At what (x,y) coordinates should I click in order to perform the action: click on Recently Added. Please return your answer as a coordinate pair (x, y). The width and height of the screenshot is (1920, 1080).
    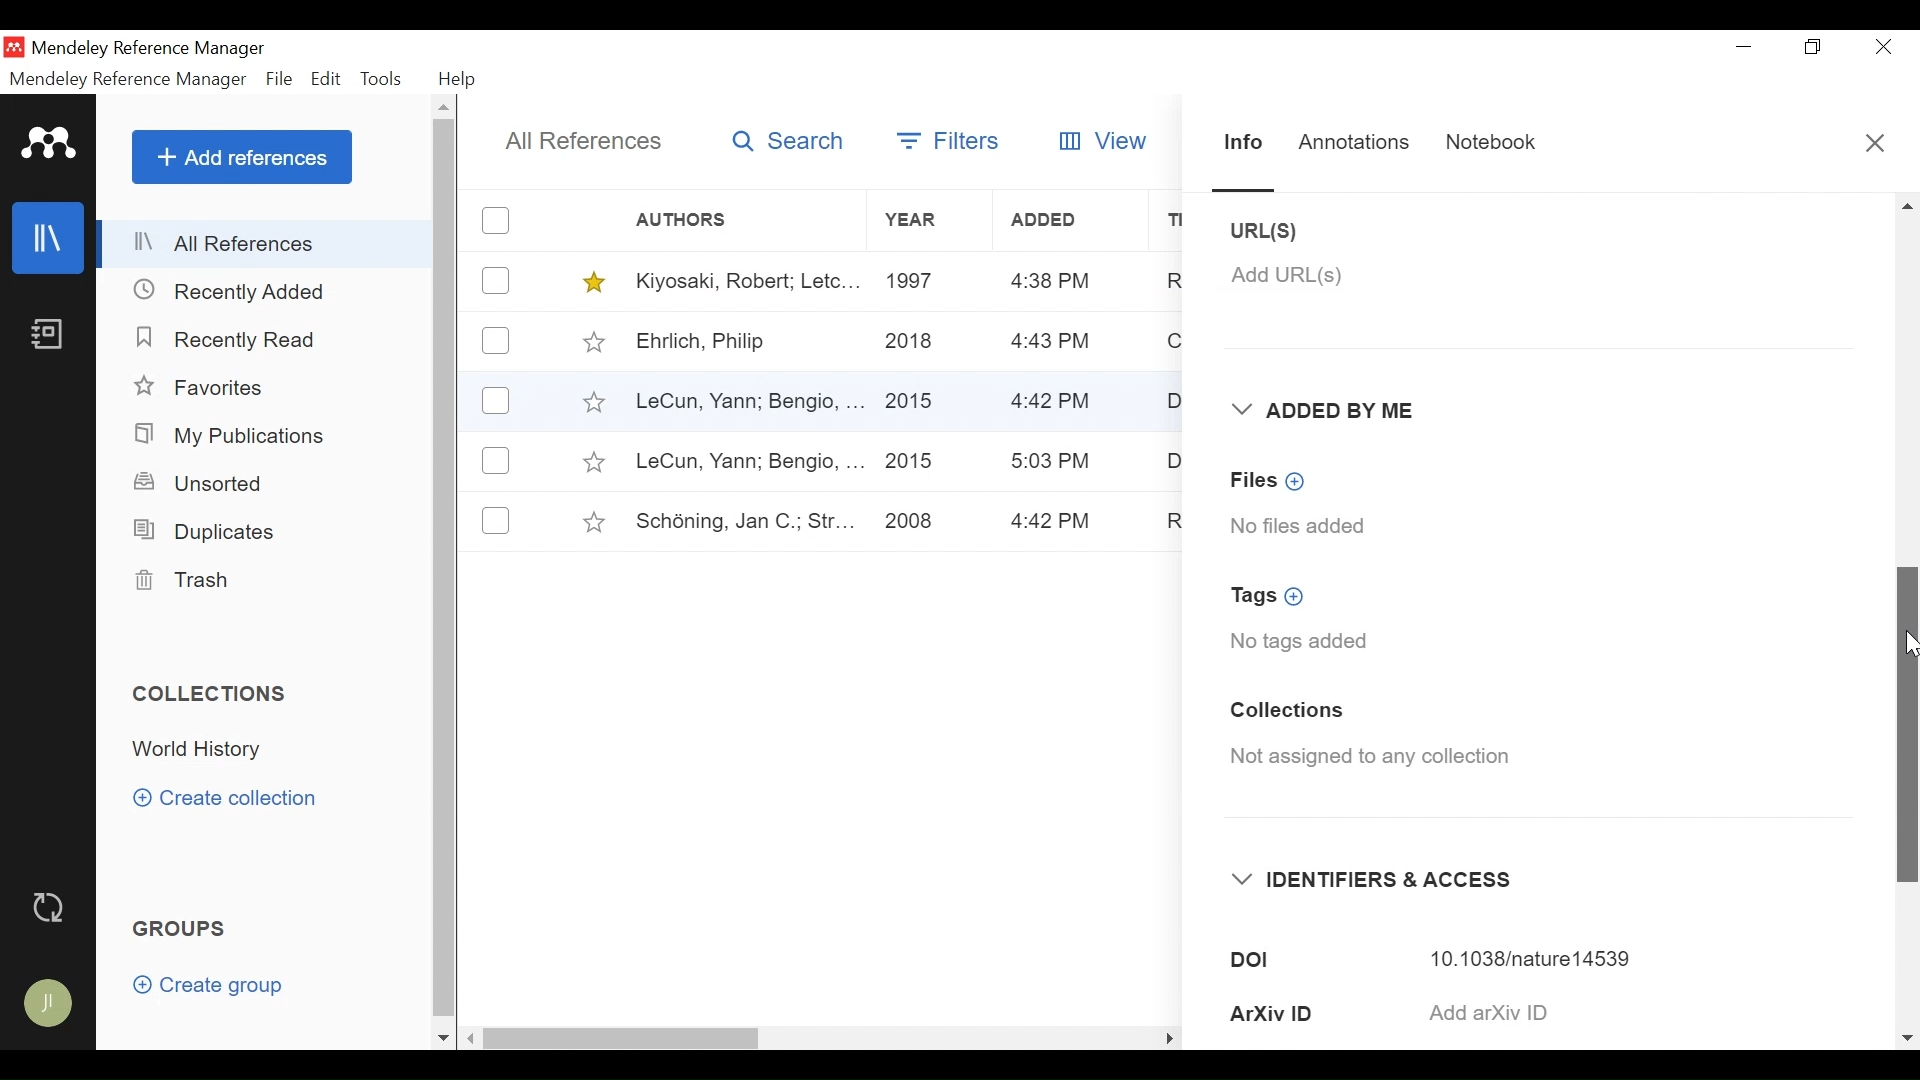
    Looking at the image, I should click on (239, 290).